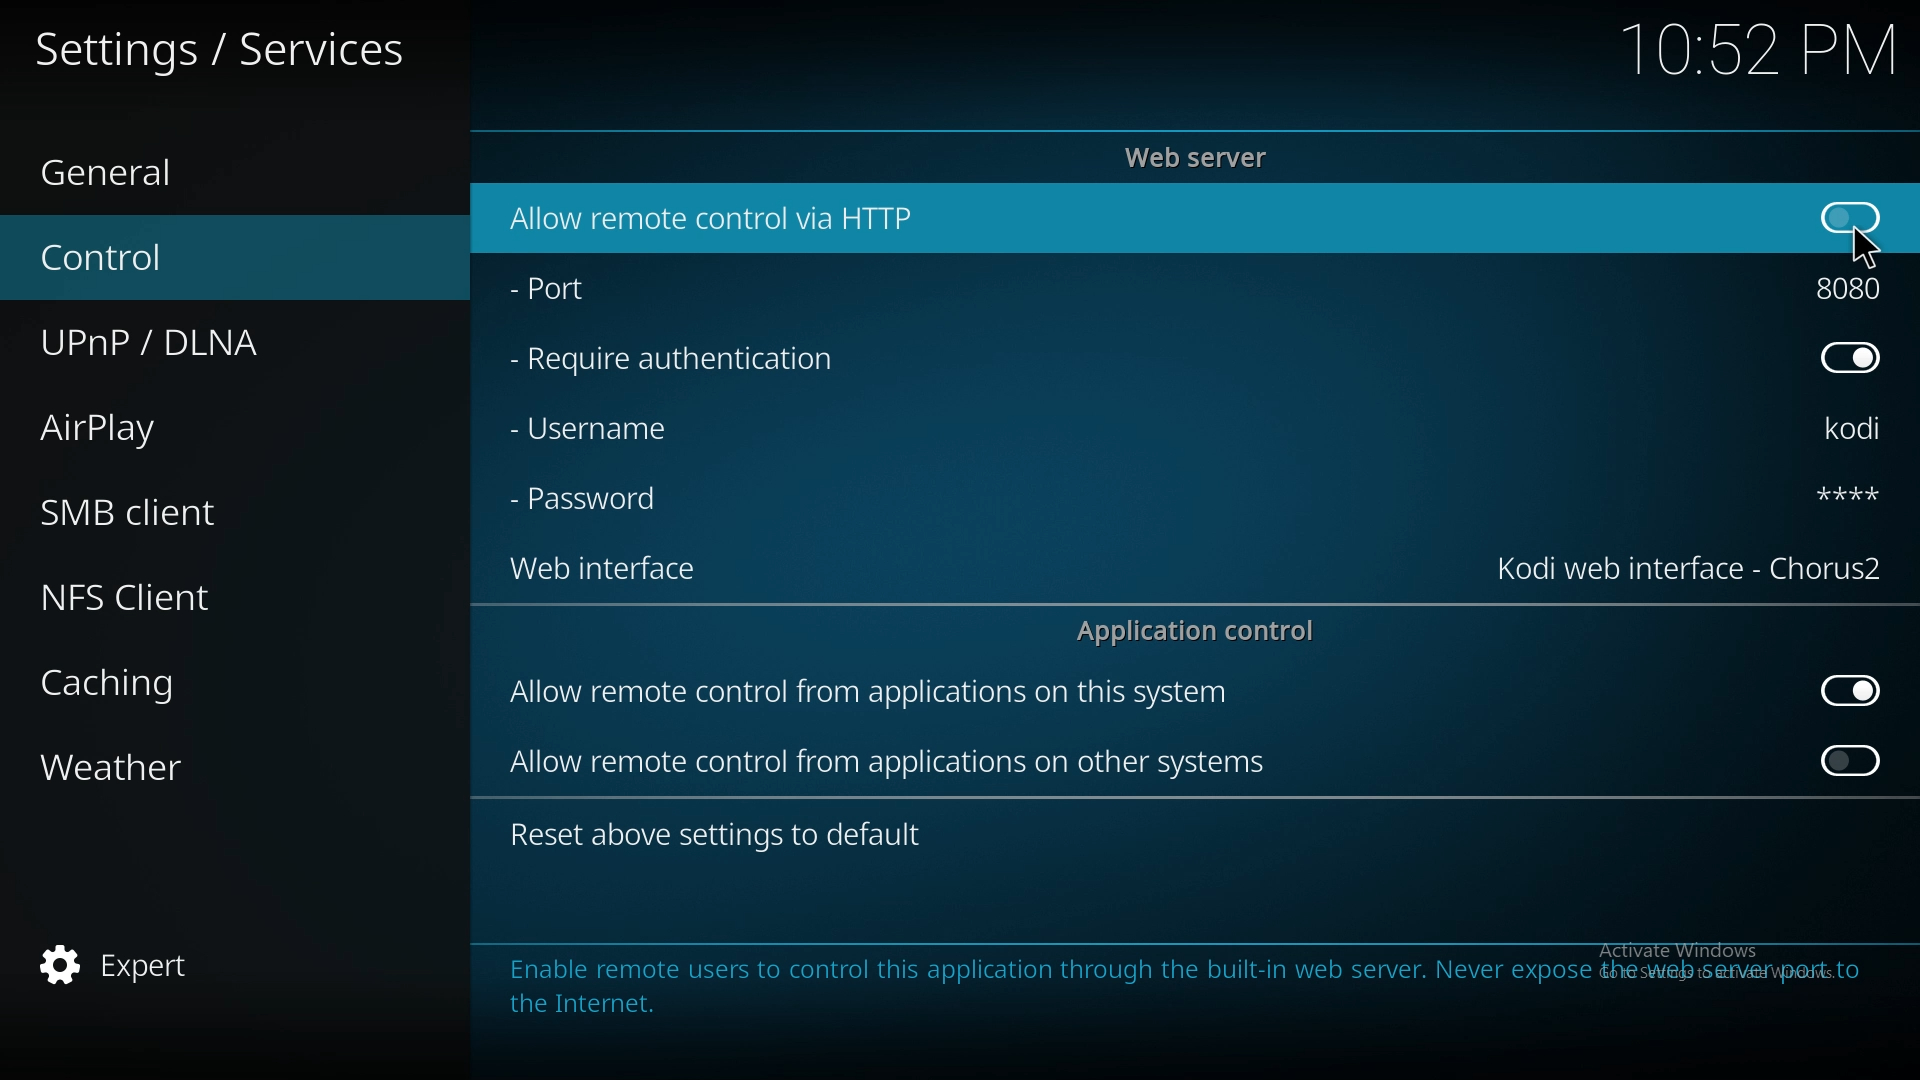 This screenshot has height=1080, width=1920. What do you see at coordinates (1850, 357) in the screenshot?
I see `toggle` at bounding box center [1850, 357].